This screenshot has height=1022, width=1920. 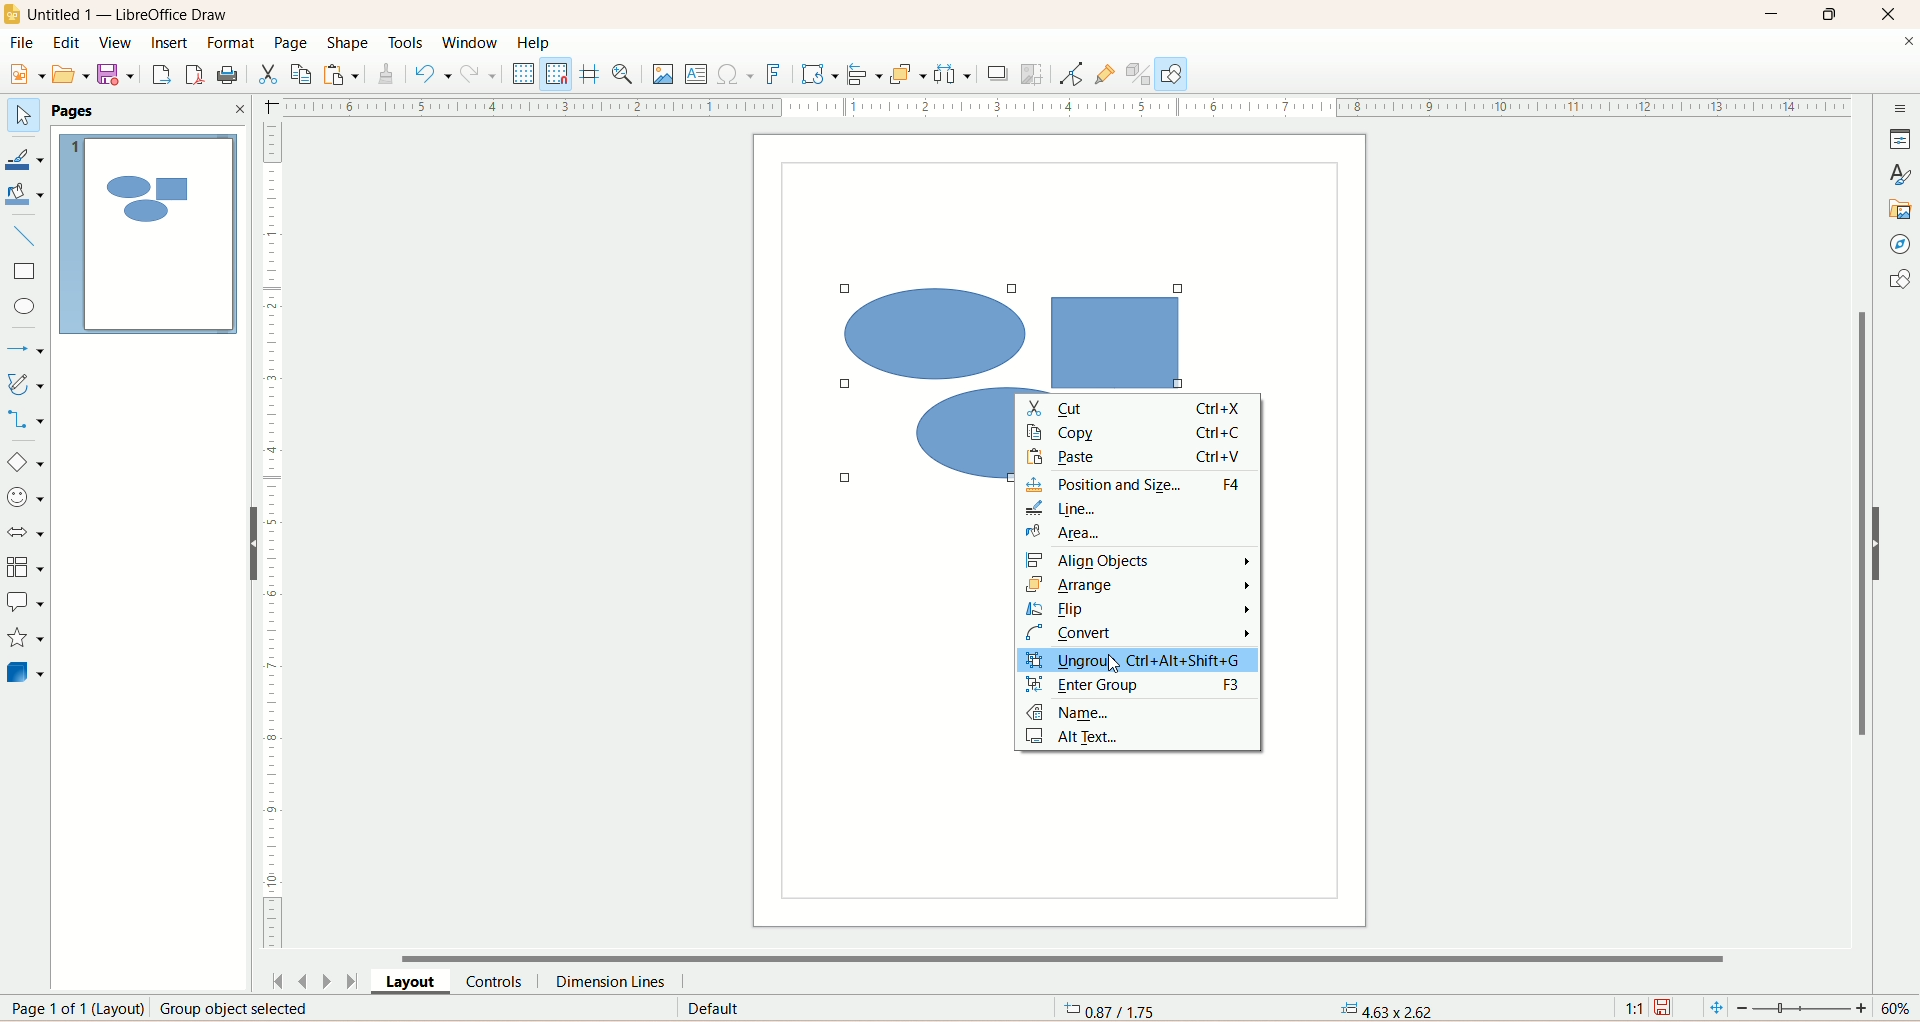 What do you see at coordinates (1898, 109) in the screenshot?
I see `sidebar settings` at bounding box center [1898, 109].